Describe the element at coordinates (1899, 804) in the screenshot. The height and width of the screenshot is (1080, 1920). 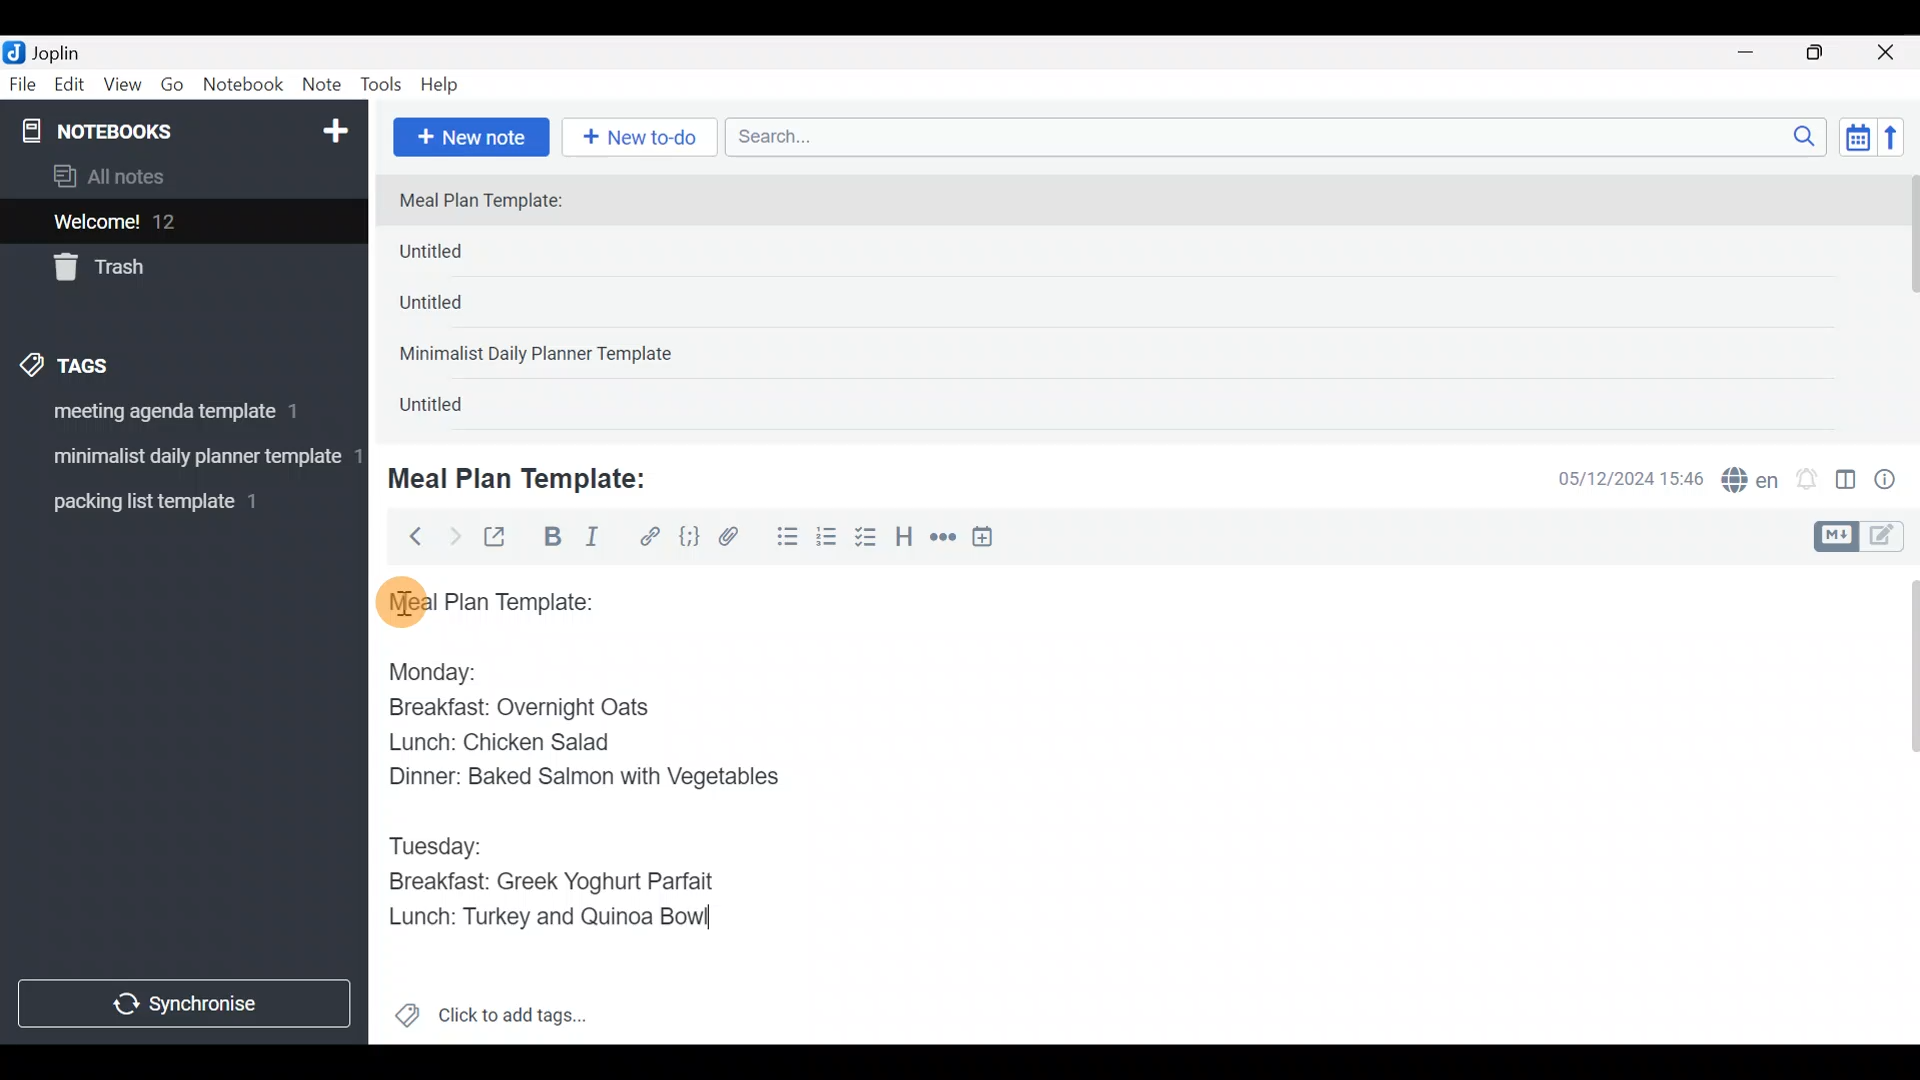
I see `Scroll bar` at that location.